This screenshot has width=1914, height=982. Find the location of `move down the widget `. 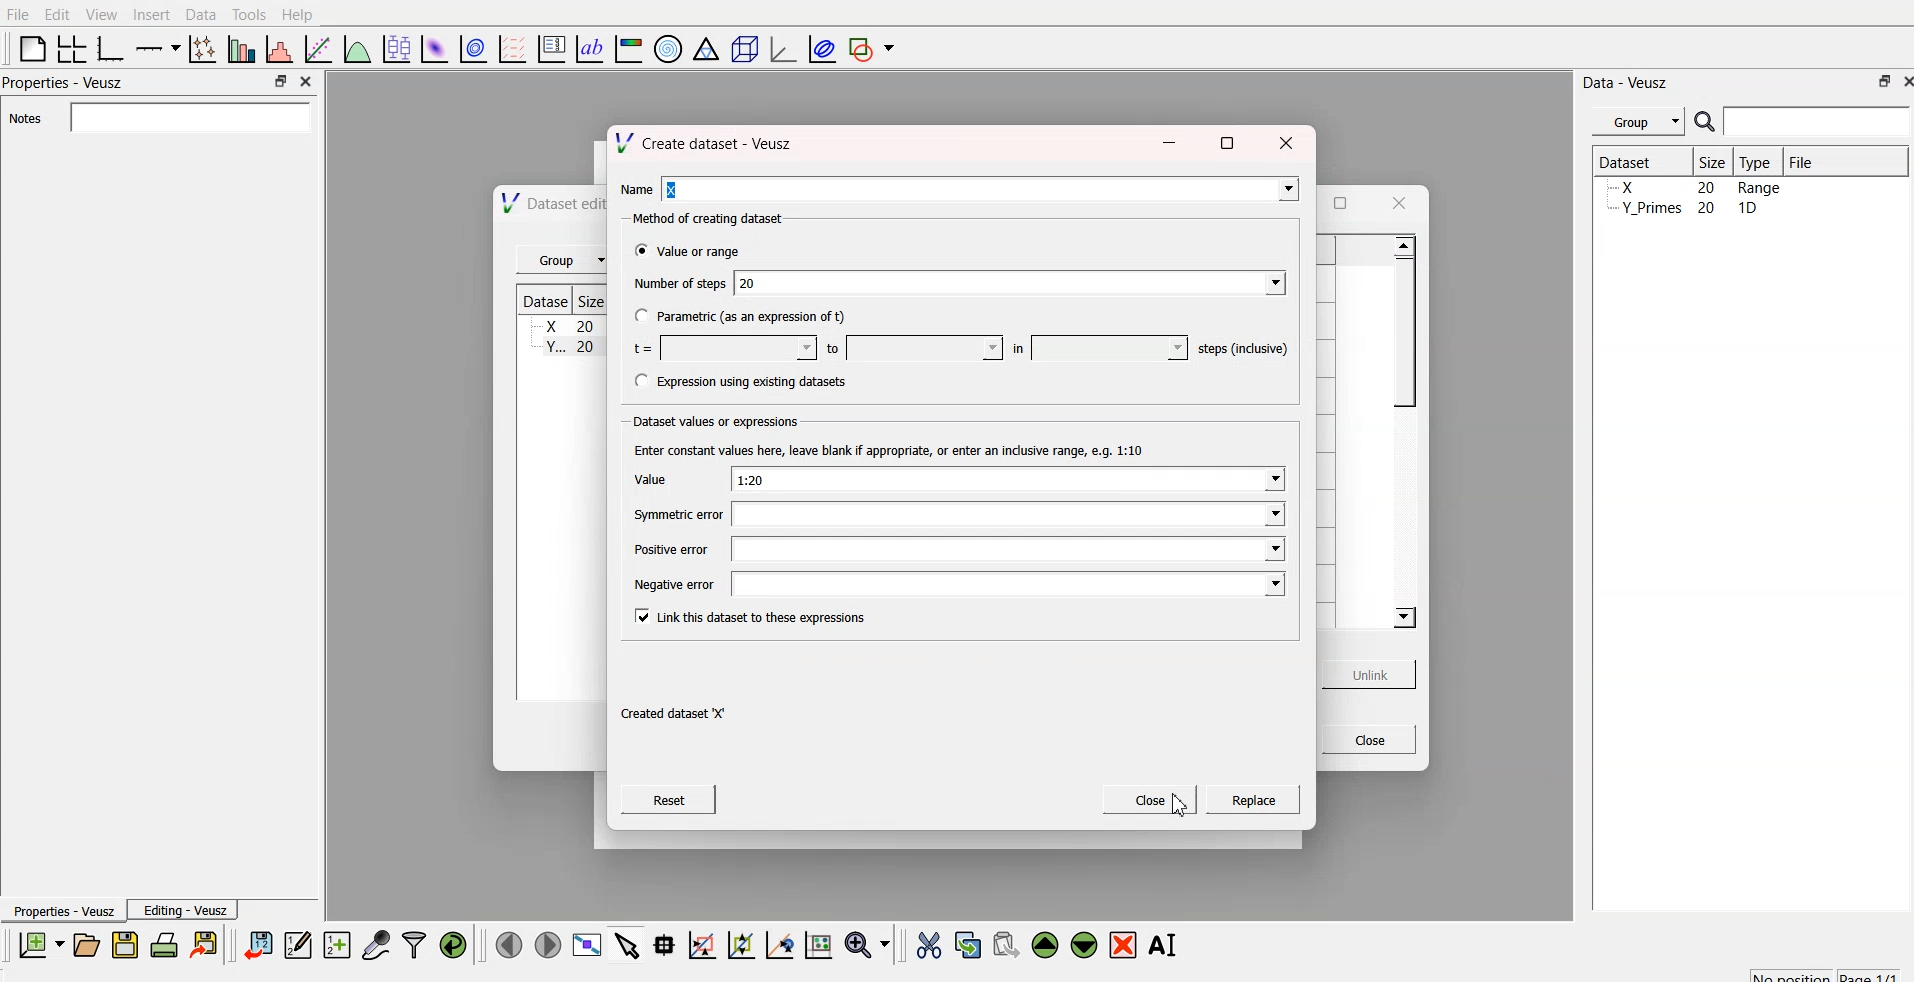

move down the widget  is located at coordinates (1082, 945).